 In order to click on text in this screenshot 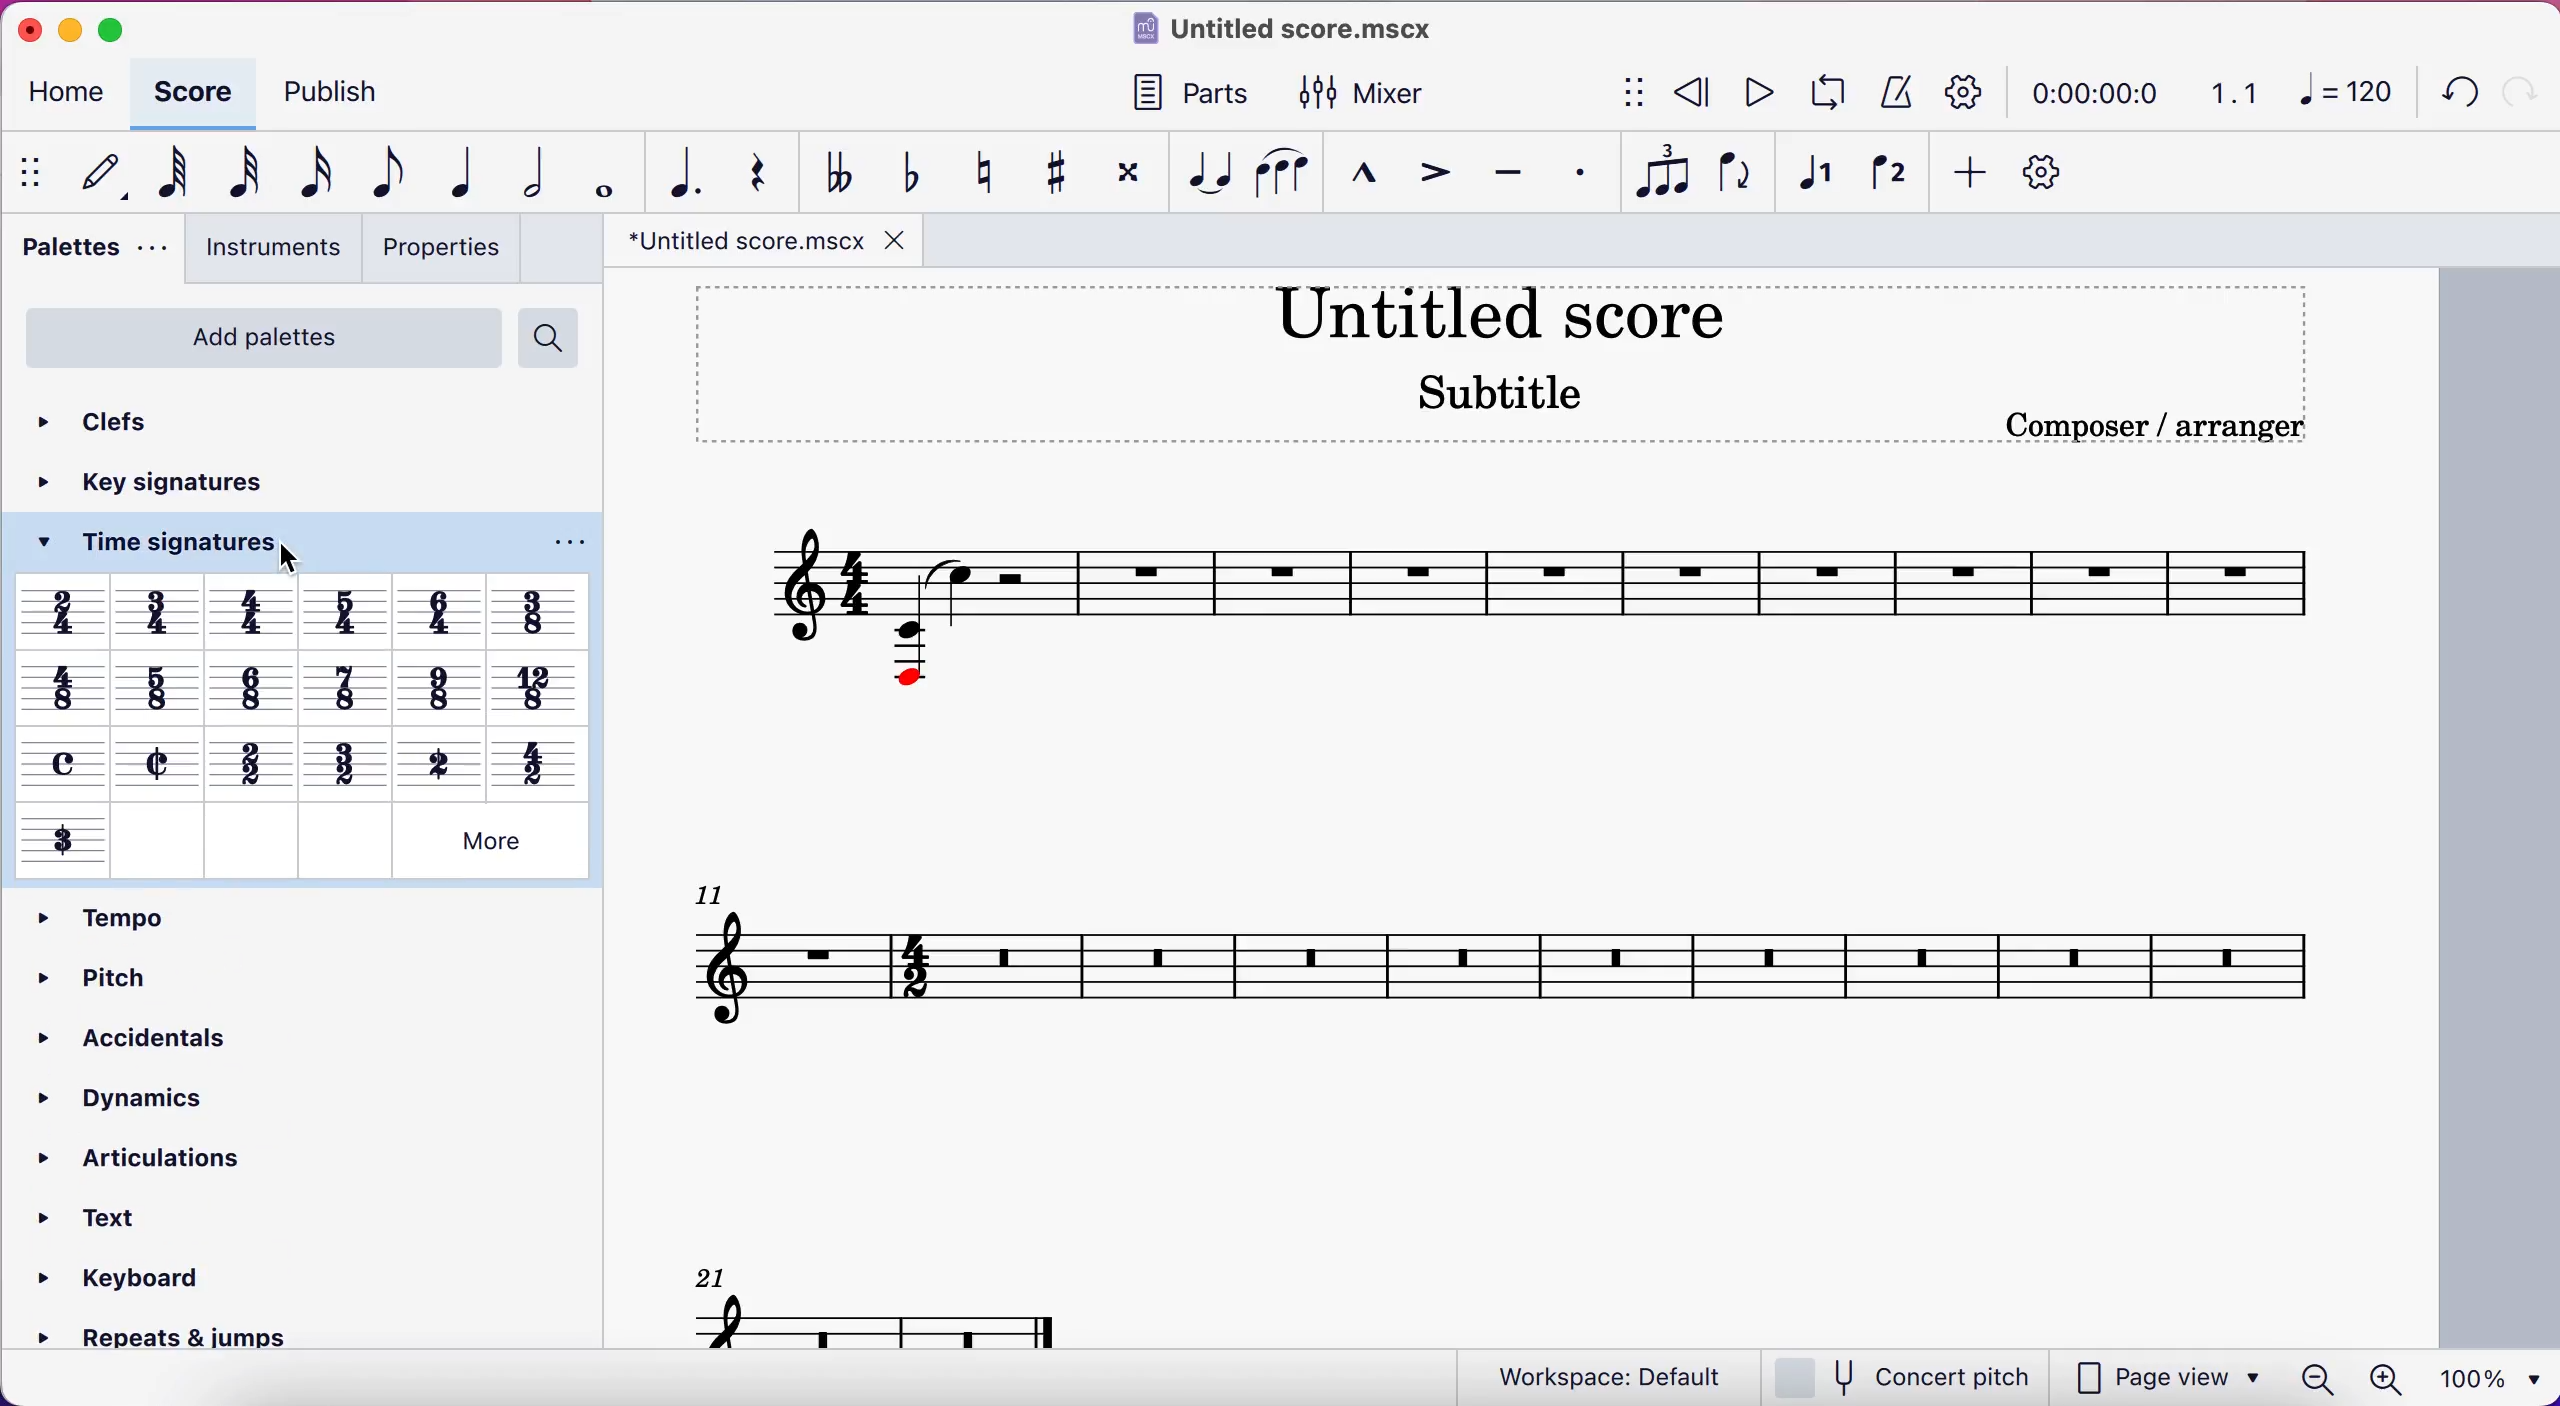, I will do `click(110, 1220)`.